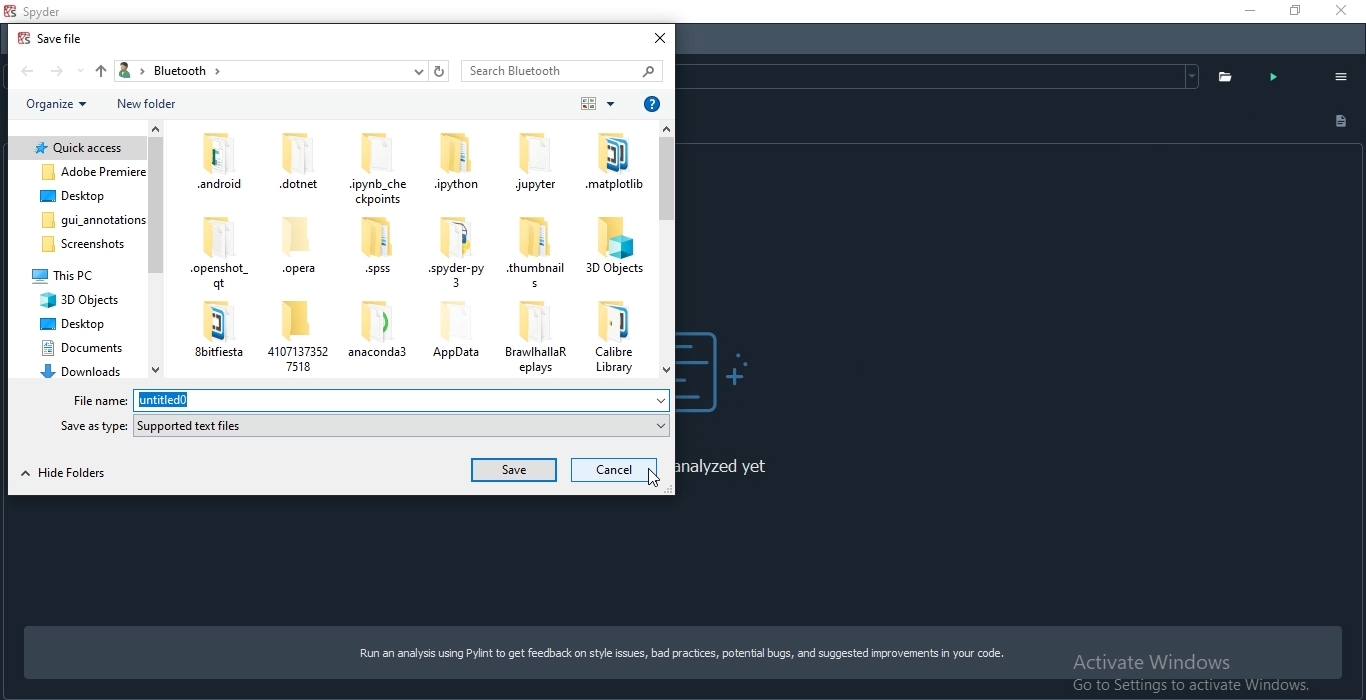  Describe the element at coordinates (42, 12) in the screenshot. I see `spyder` at that location.